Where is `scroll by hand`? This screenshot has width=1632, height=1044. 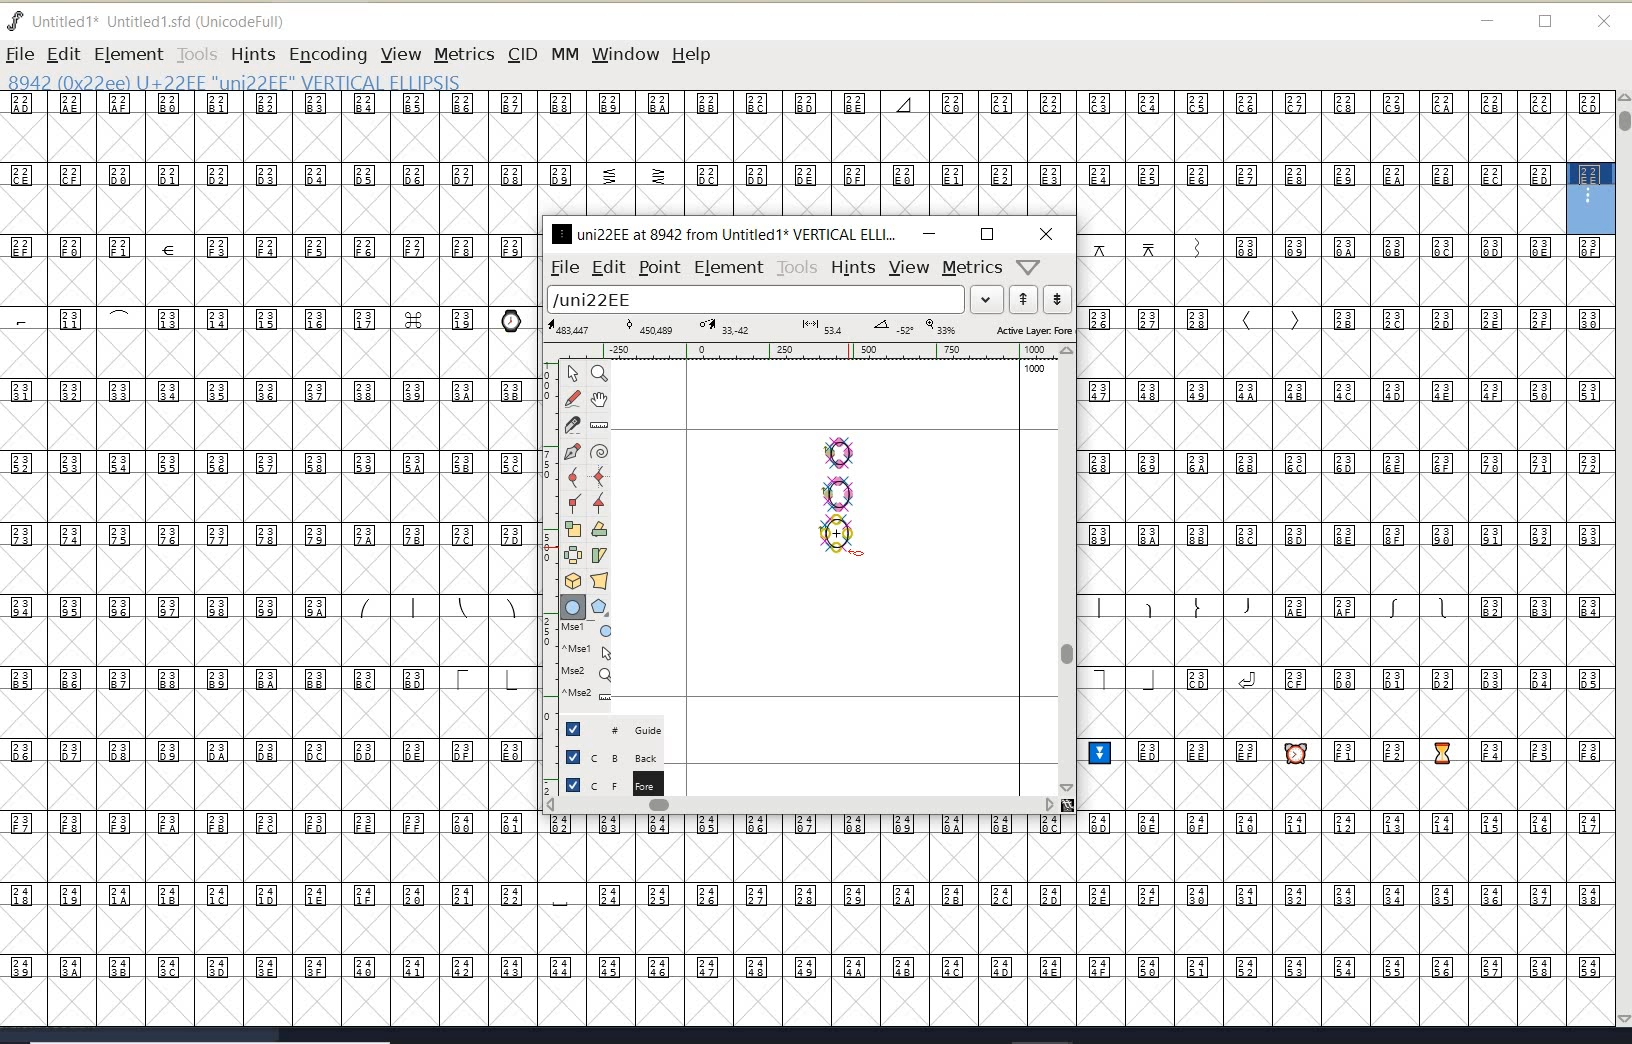 scroll by hand is located at coordinates (600, 401).